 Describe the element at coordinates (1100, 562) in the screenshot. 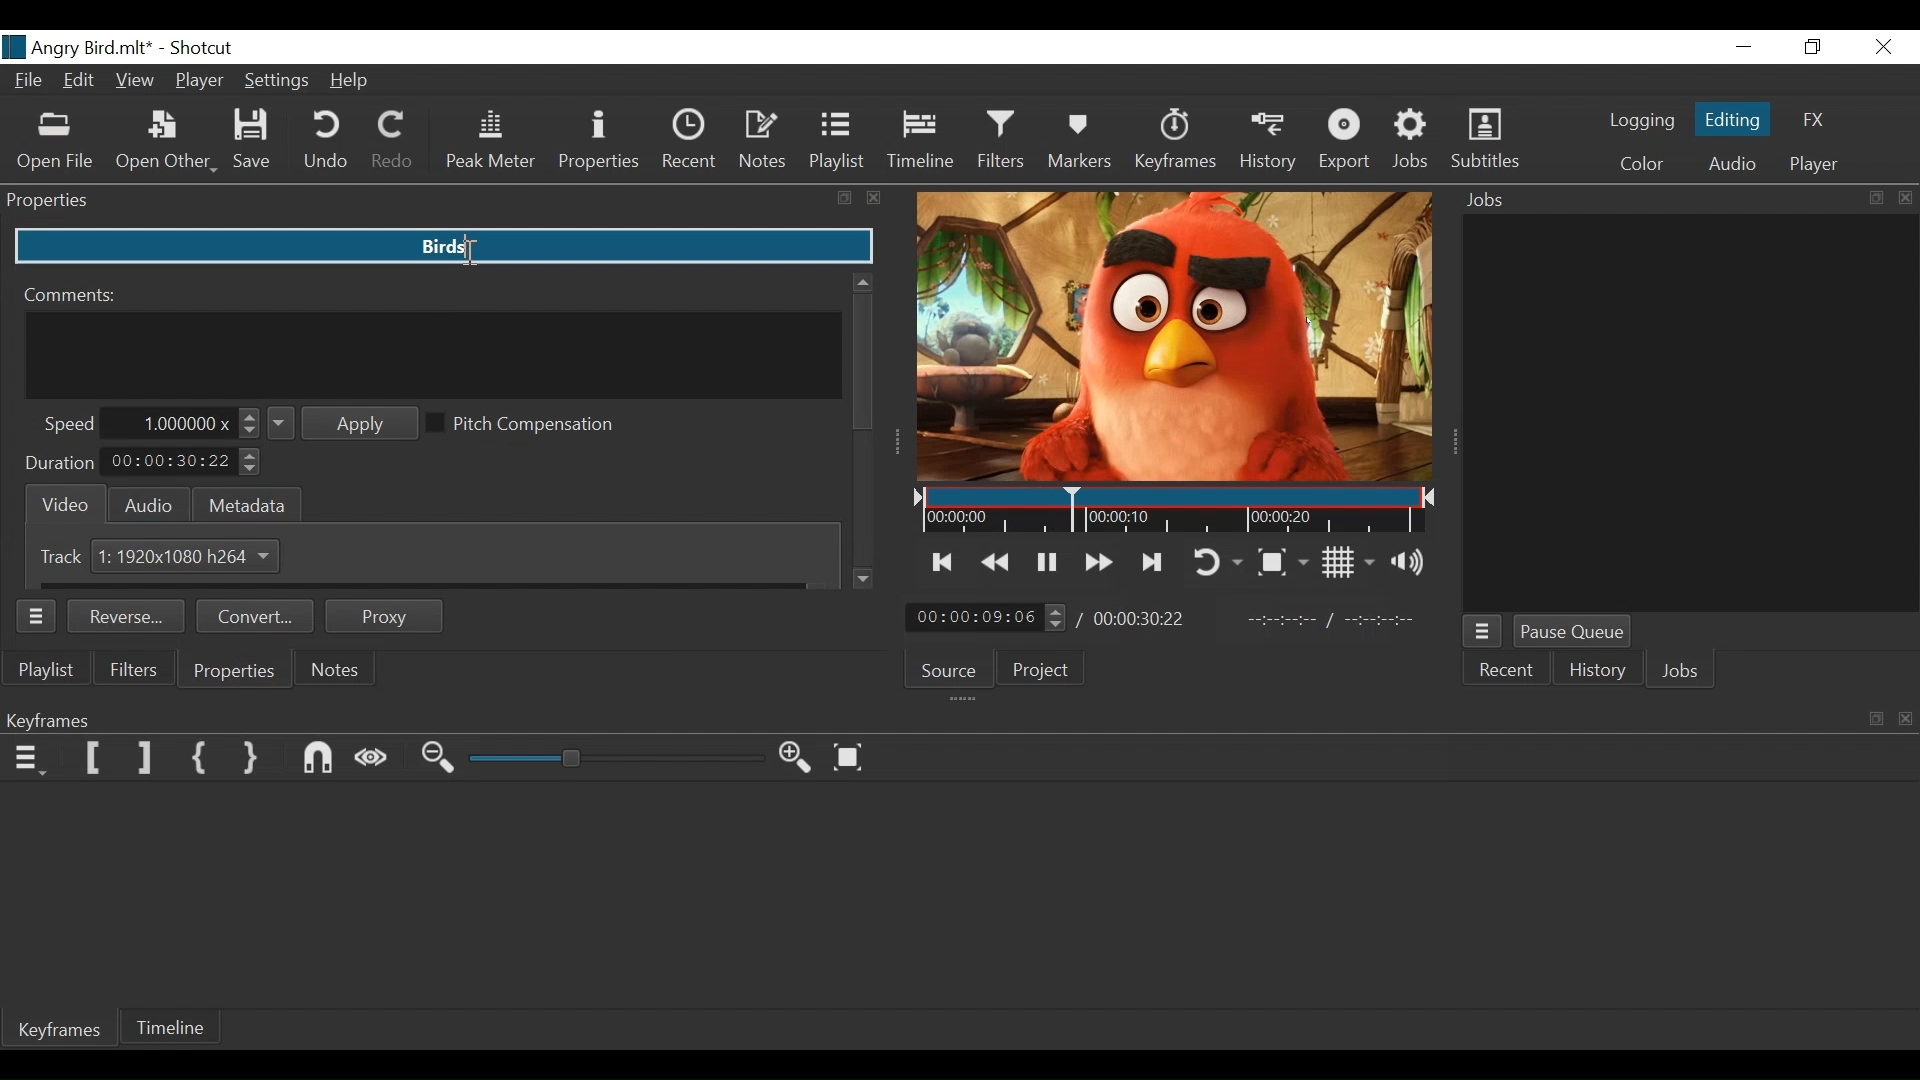

I see `Play forwar quickly` at that location.